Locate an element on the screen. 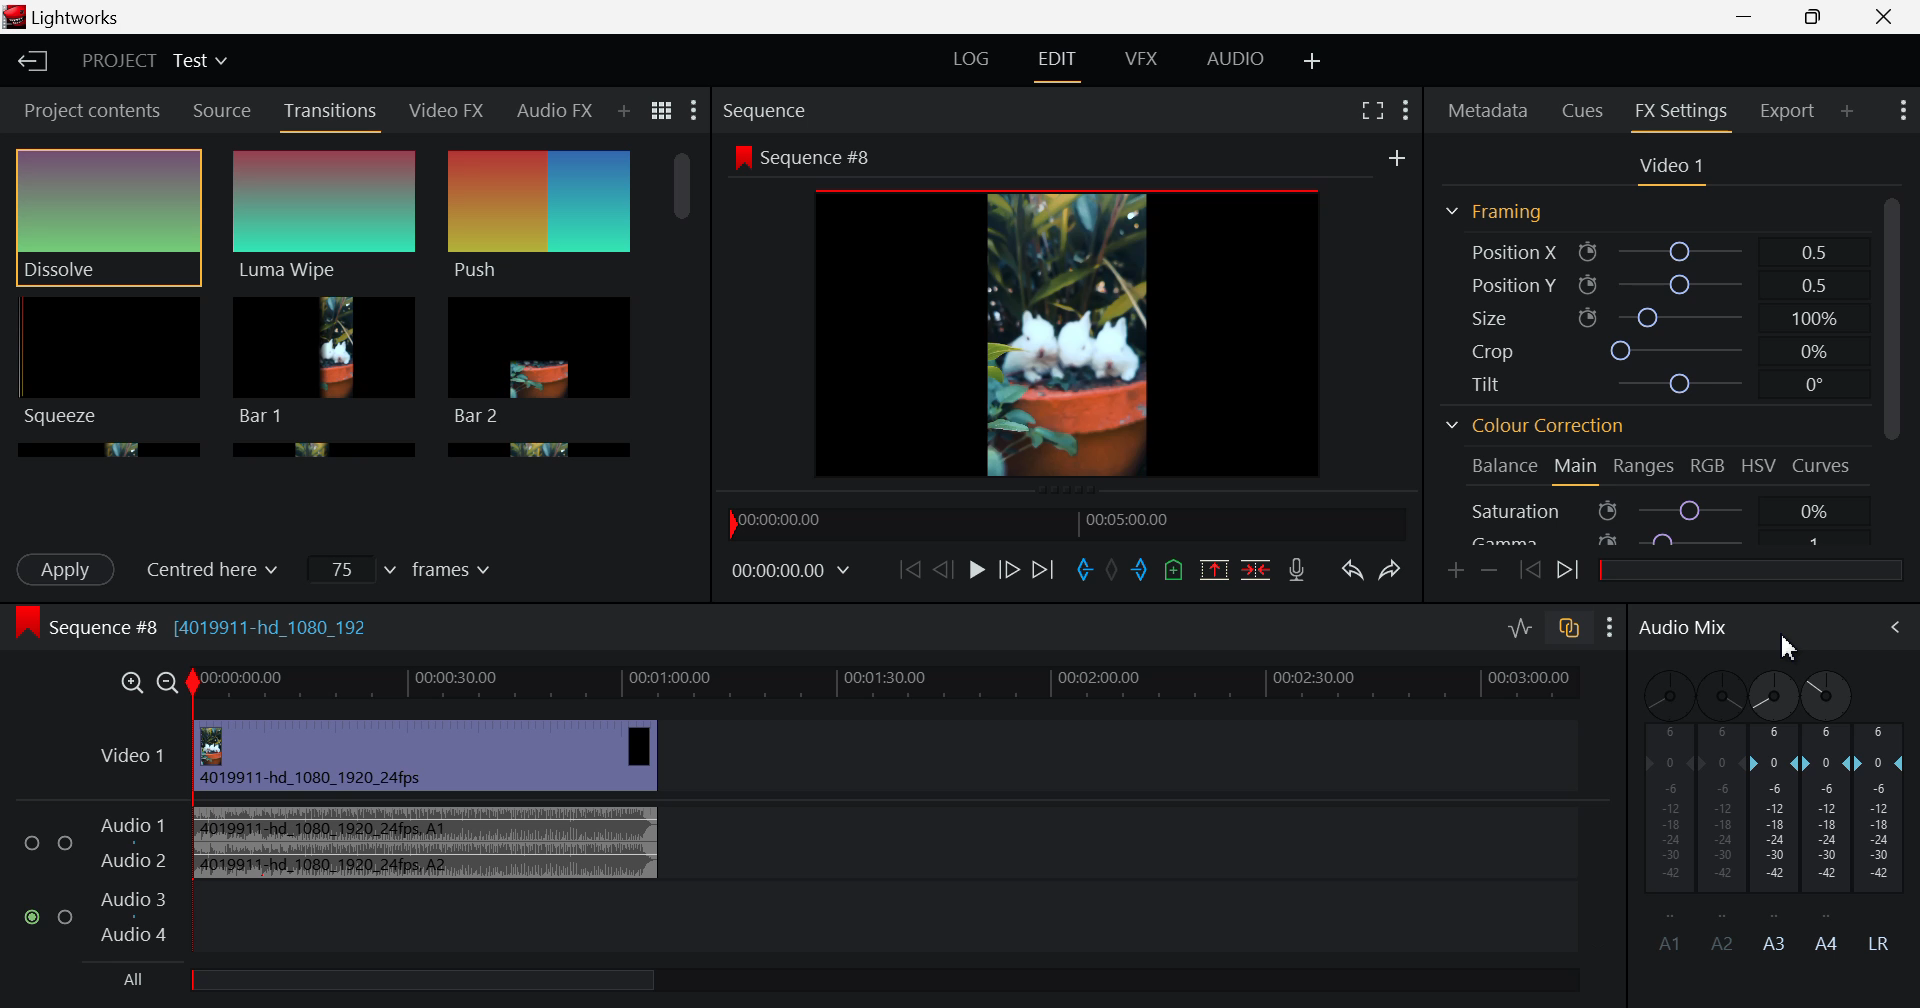  LOG Layout is located at coordinates (973, 58).